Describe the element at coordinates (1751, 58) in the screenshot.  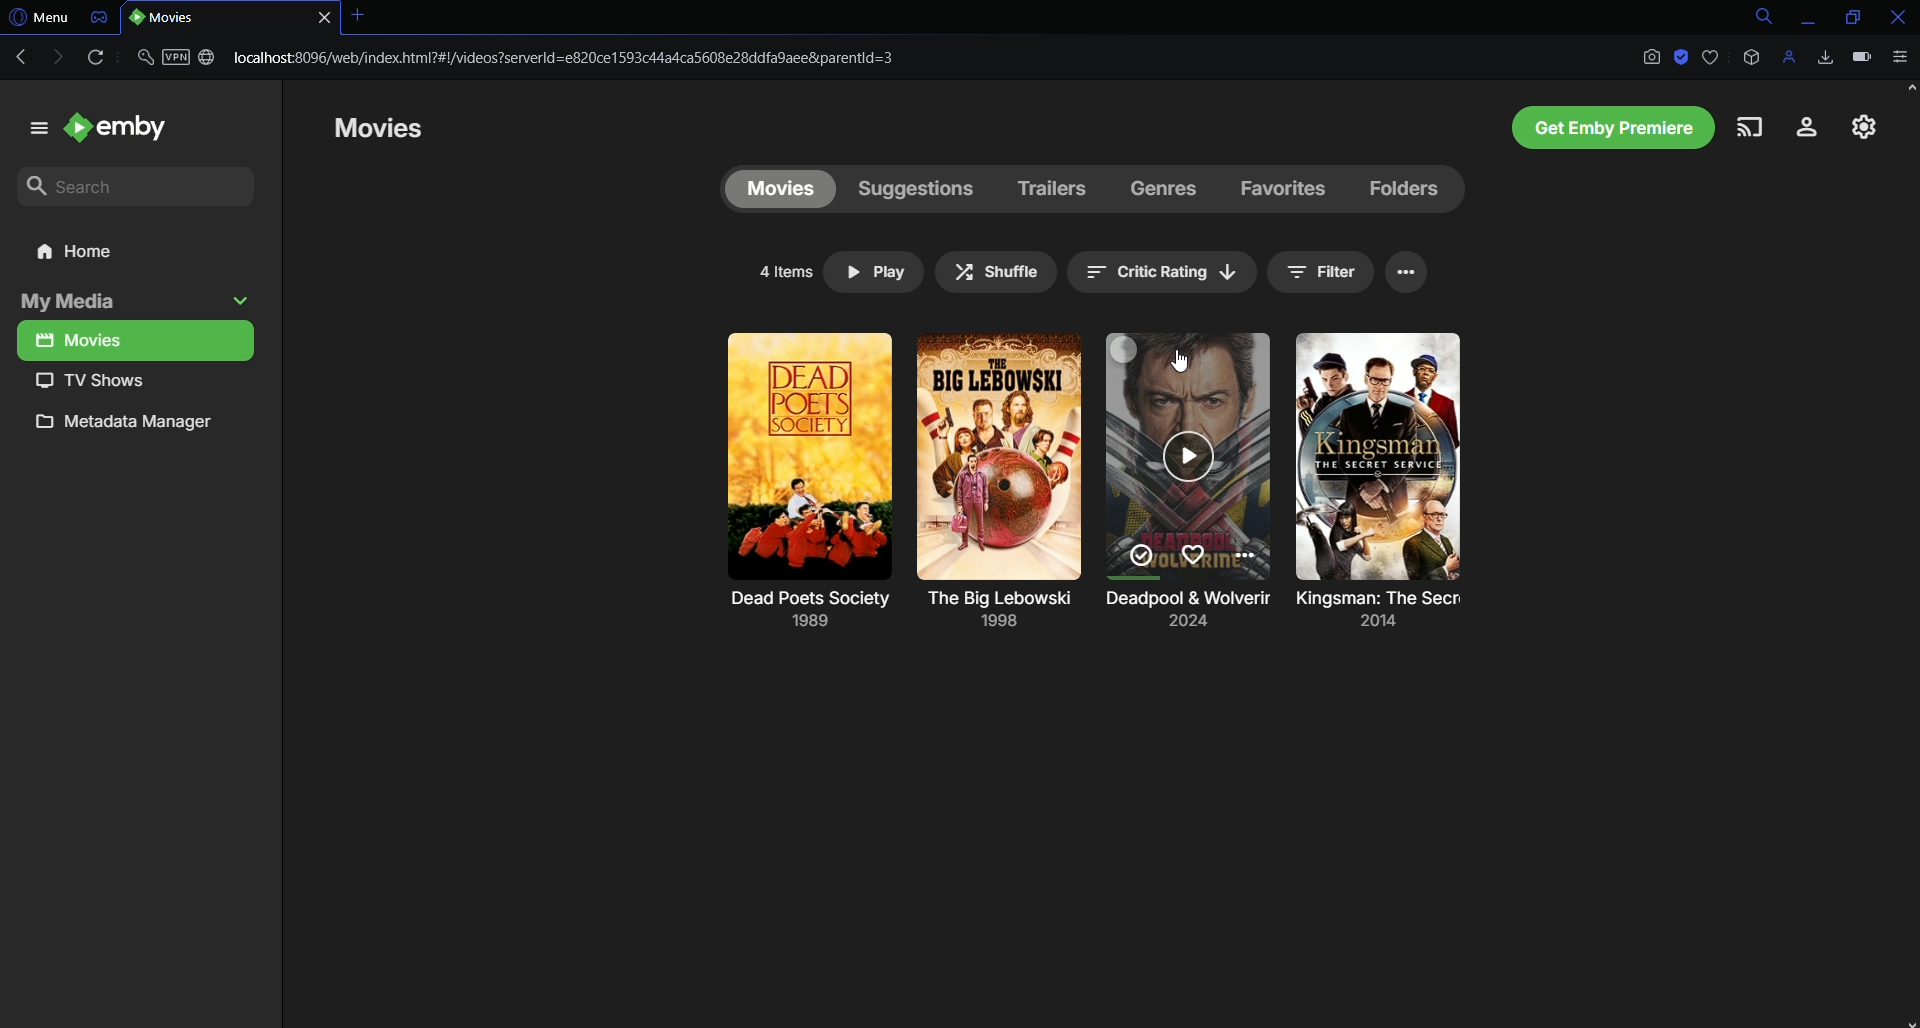
I see `Extensions` at that location.